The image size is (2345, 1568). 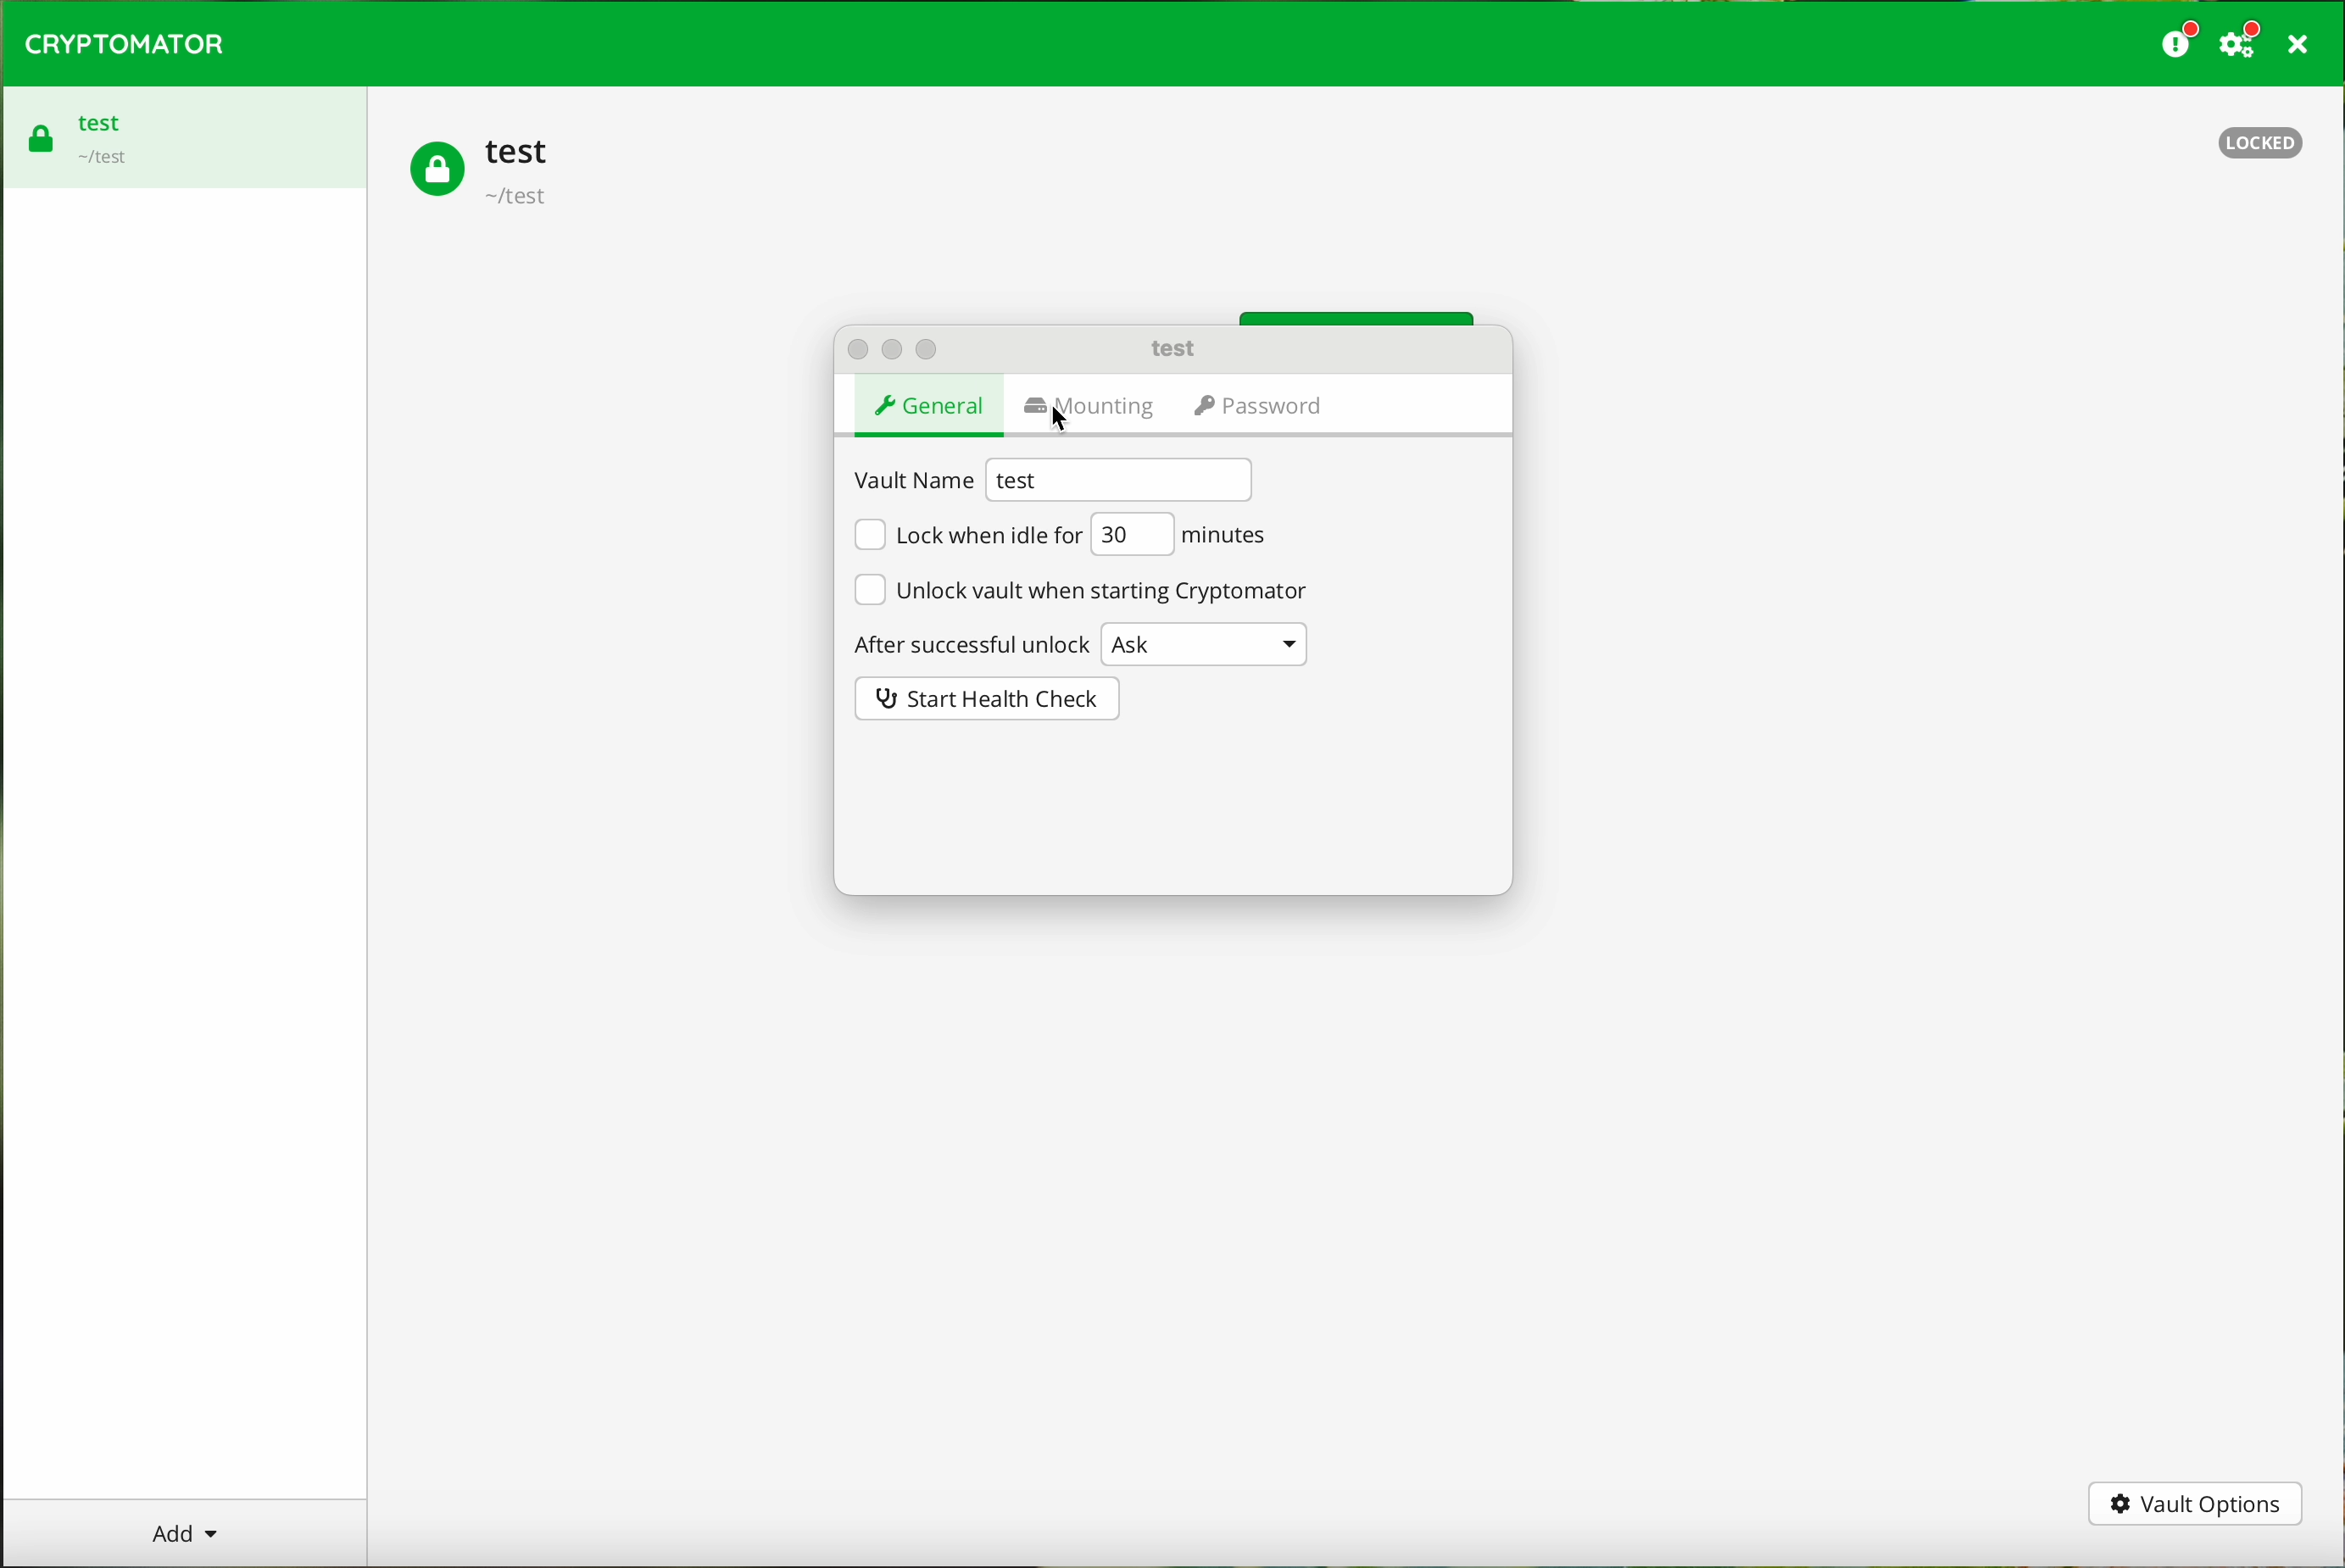 I want to click on after successful unlock, so click(x=973, y=645).